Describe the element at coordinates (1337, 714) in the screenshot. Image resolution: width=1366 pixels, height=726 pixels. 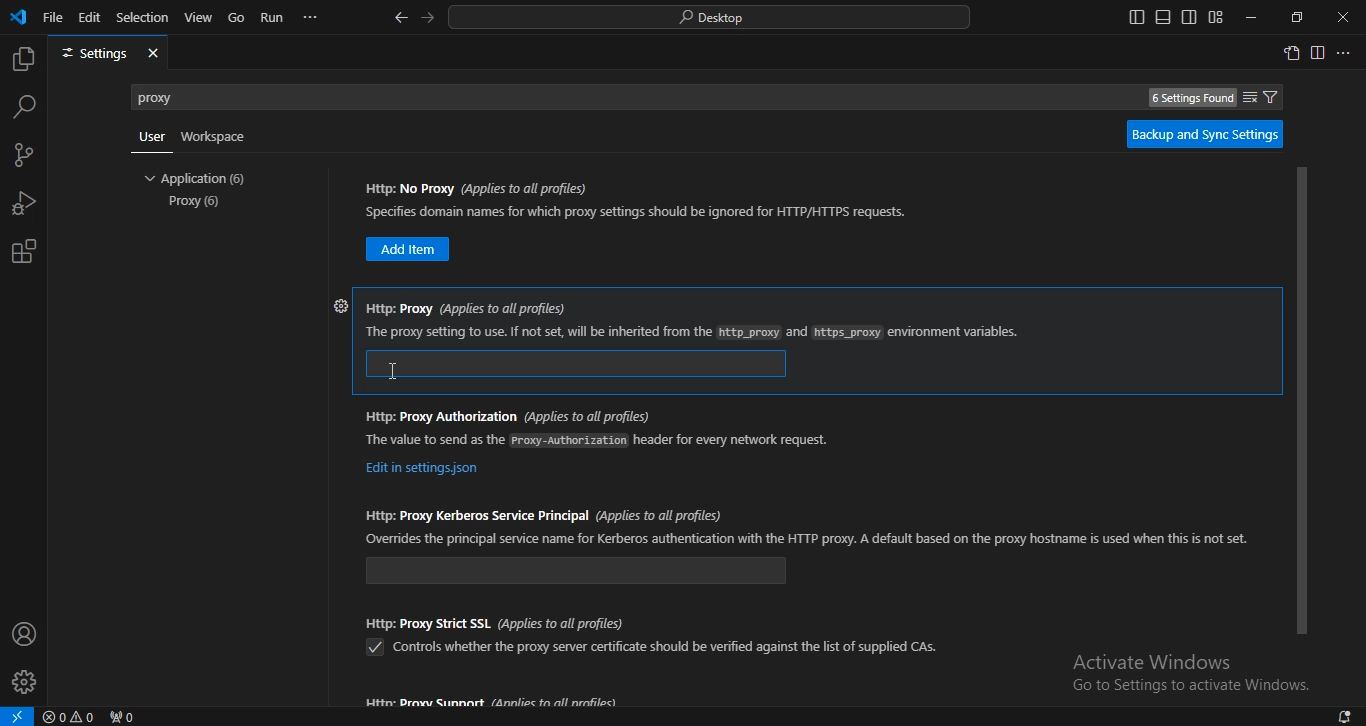
I see `1 new notification` at that location.